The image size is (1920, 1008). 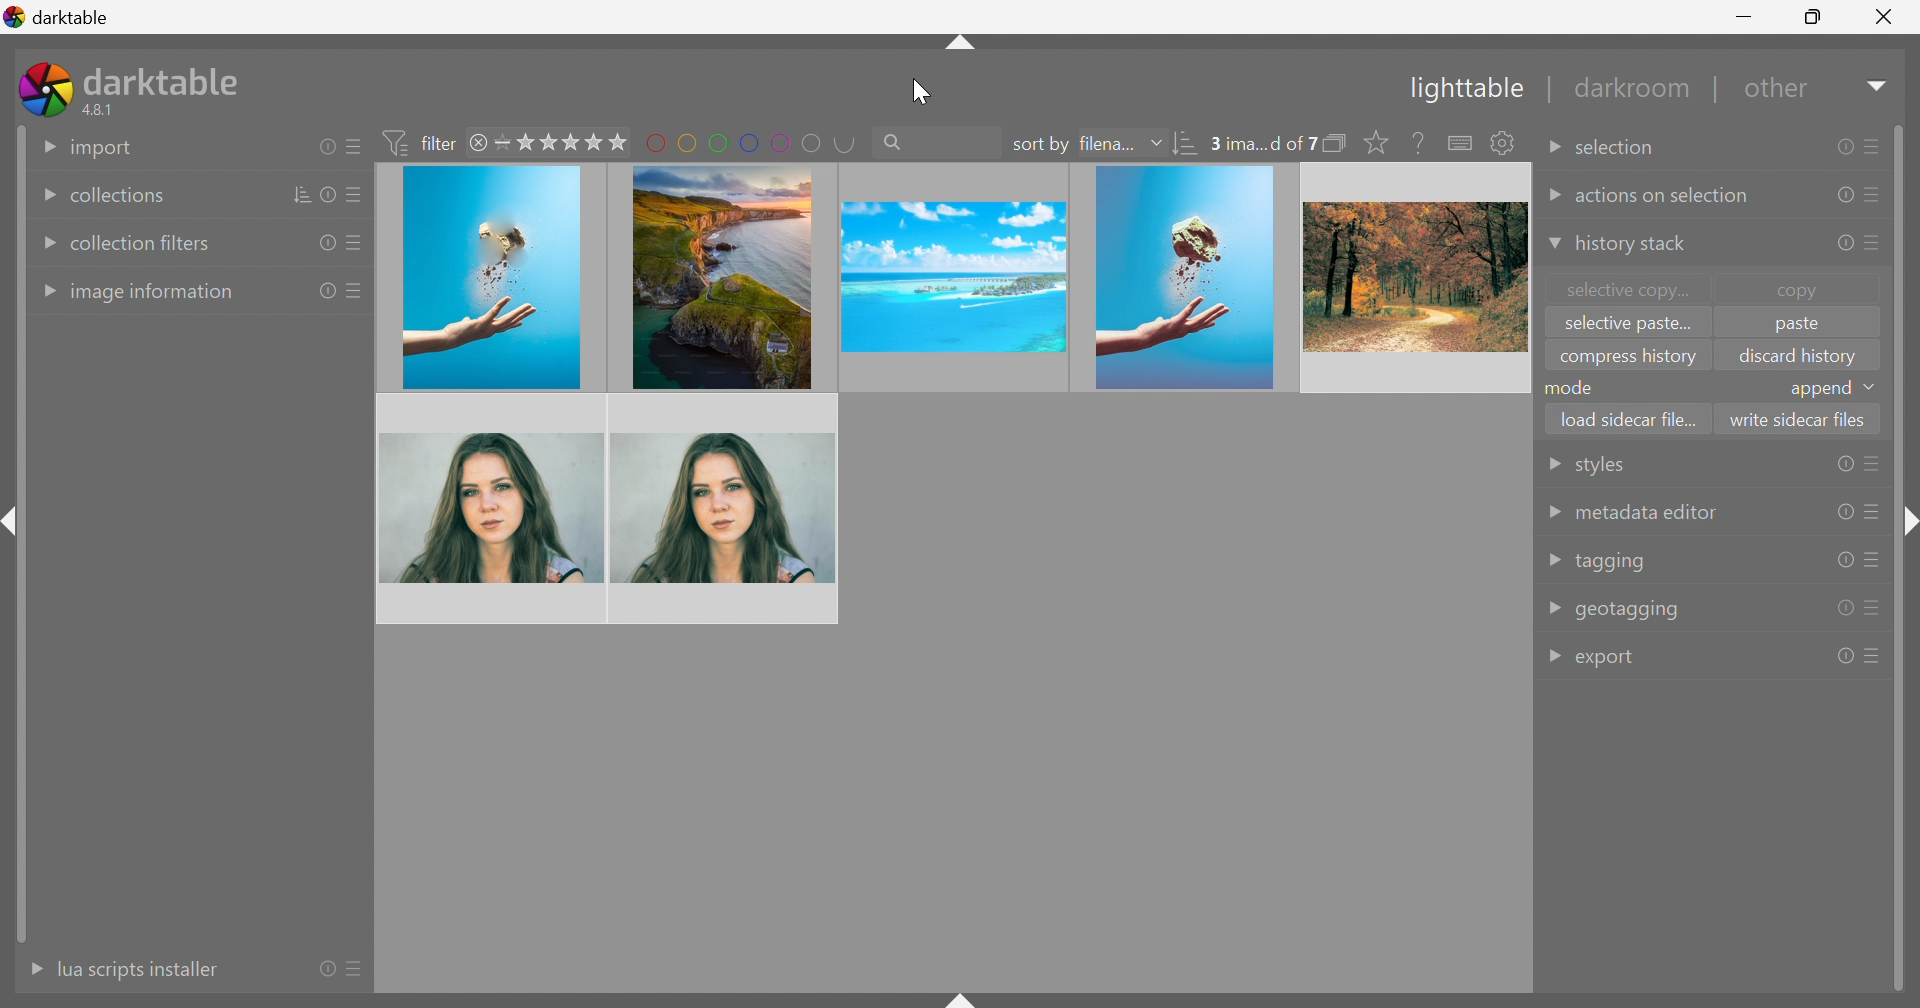 I want to click on reset, so click(x=325, y=146).